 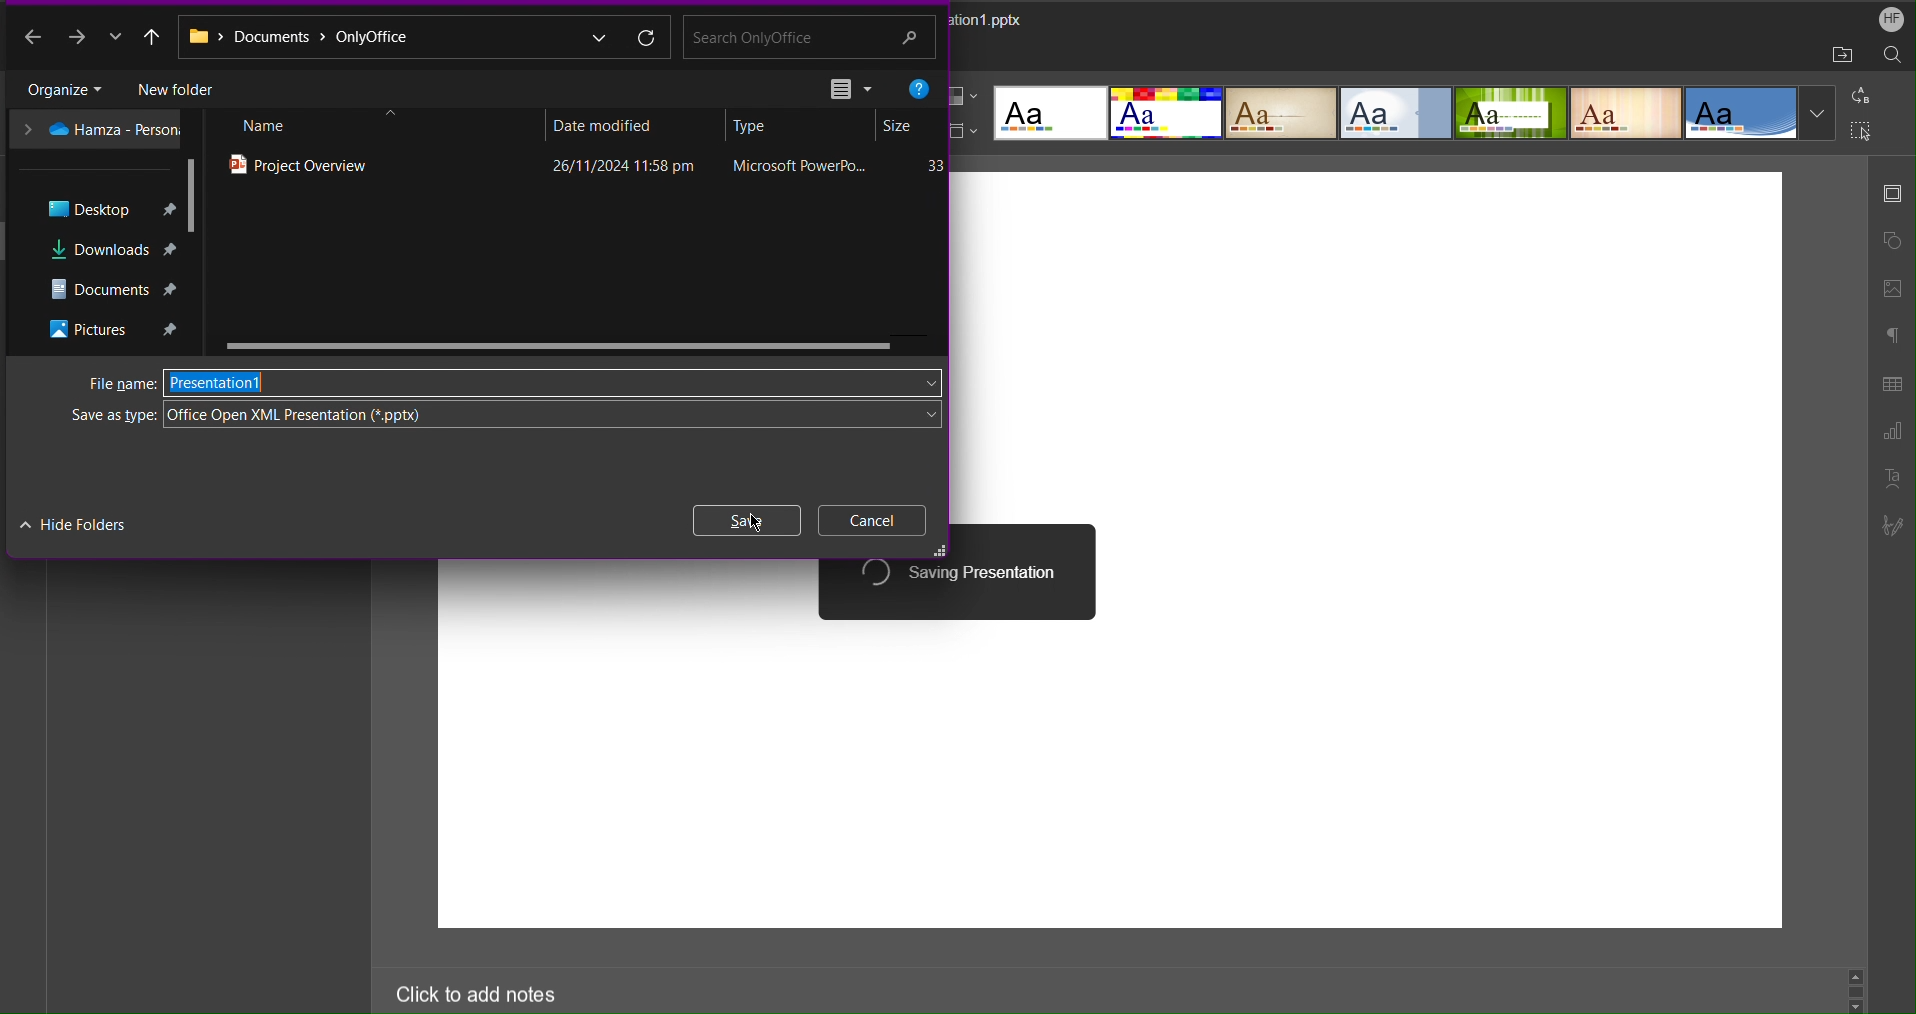 I want to click on Move up a directory, so click(x=150, y=37).